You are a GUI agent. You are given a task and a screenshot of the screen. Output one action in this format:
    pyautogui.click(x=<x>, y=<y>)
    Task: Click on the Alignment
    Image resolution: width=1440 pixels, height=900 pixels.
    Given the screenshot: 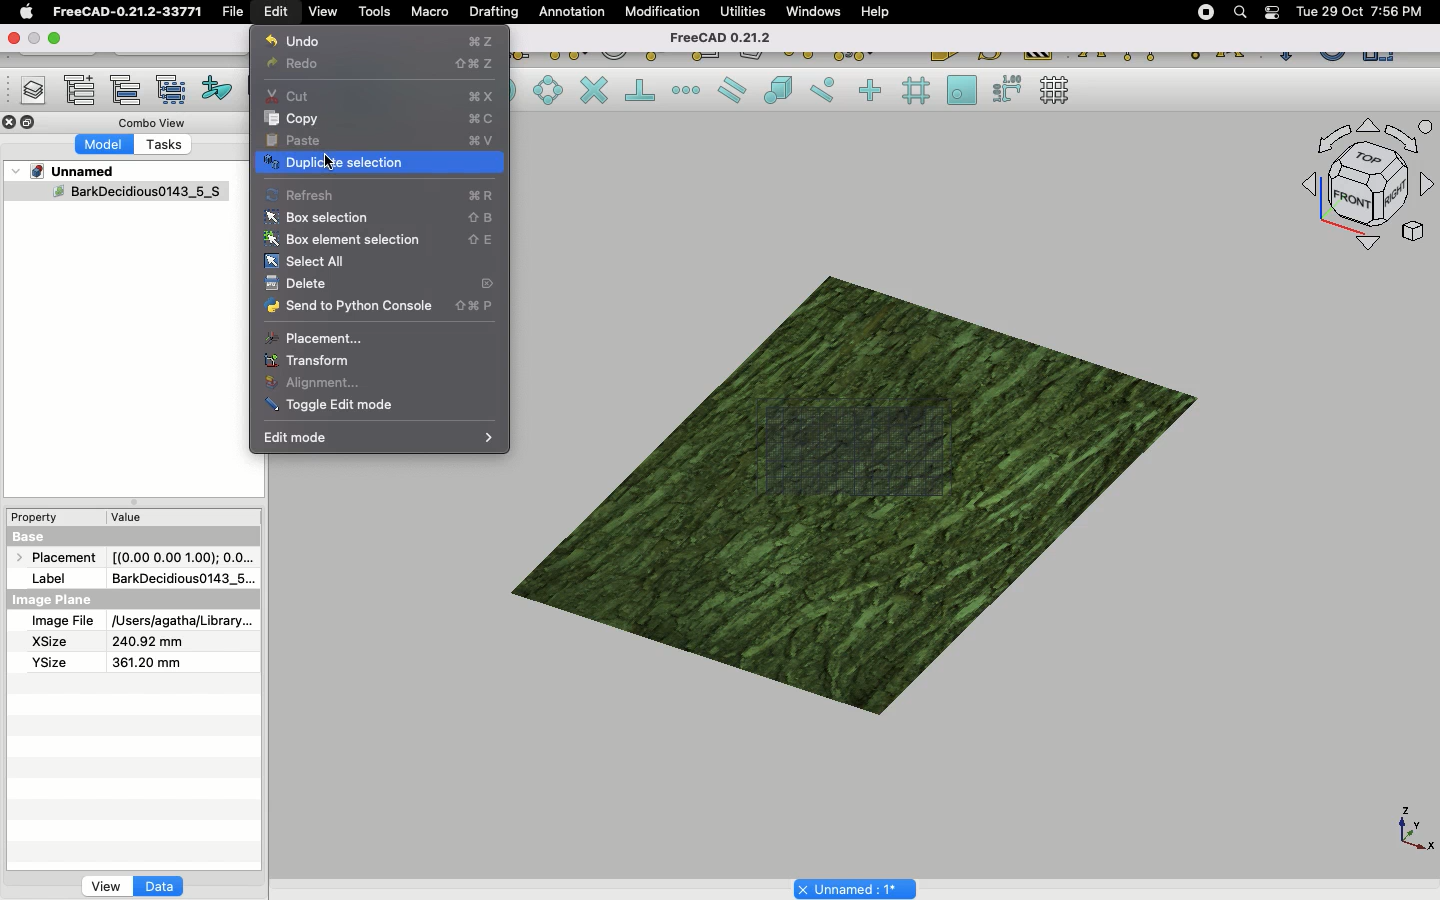 What is the action you would take?
    pyautogui.click(x=316, y=384)
    